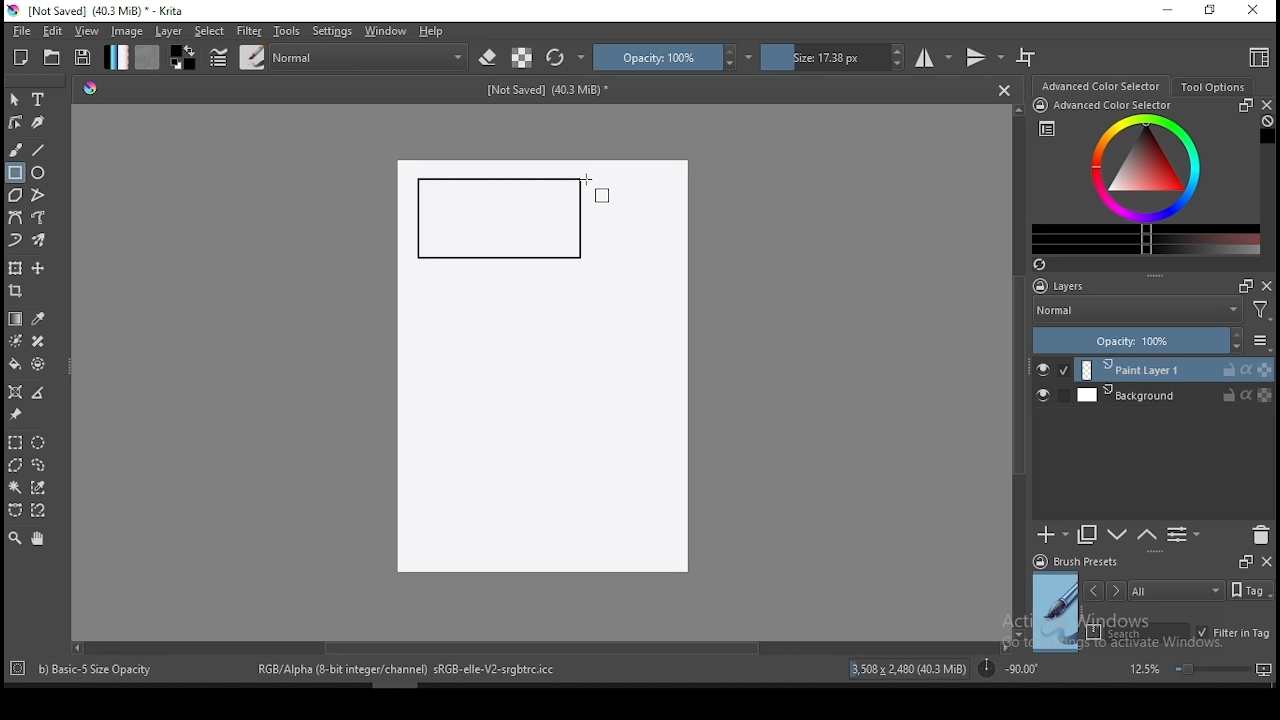  What do you see at coordinates (1047, 266) in the screenshot?
I see `Refresh` at bounding box center [1047, 266].